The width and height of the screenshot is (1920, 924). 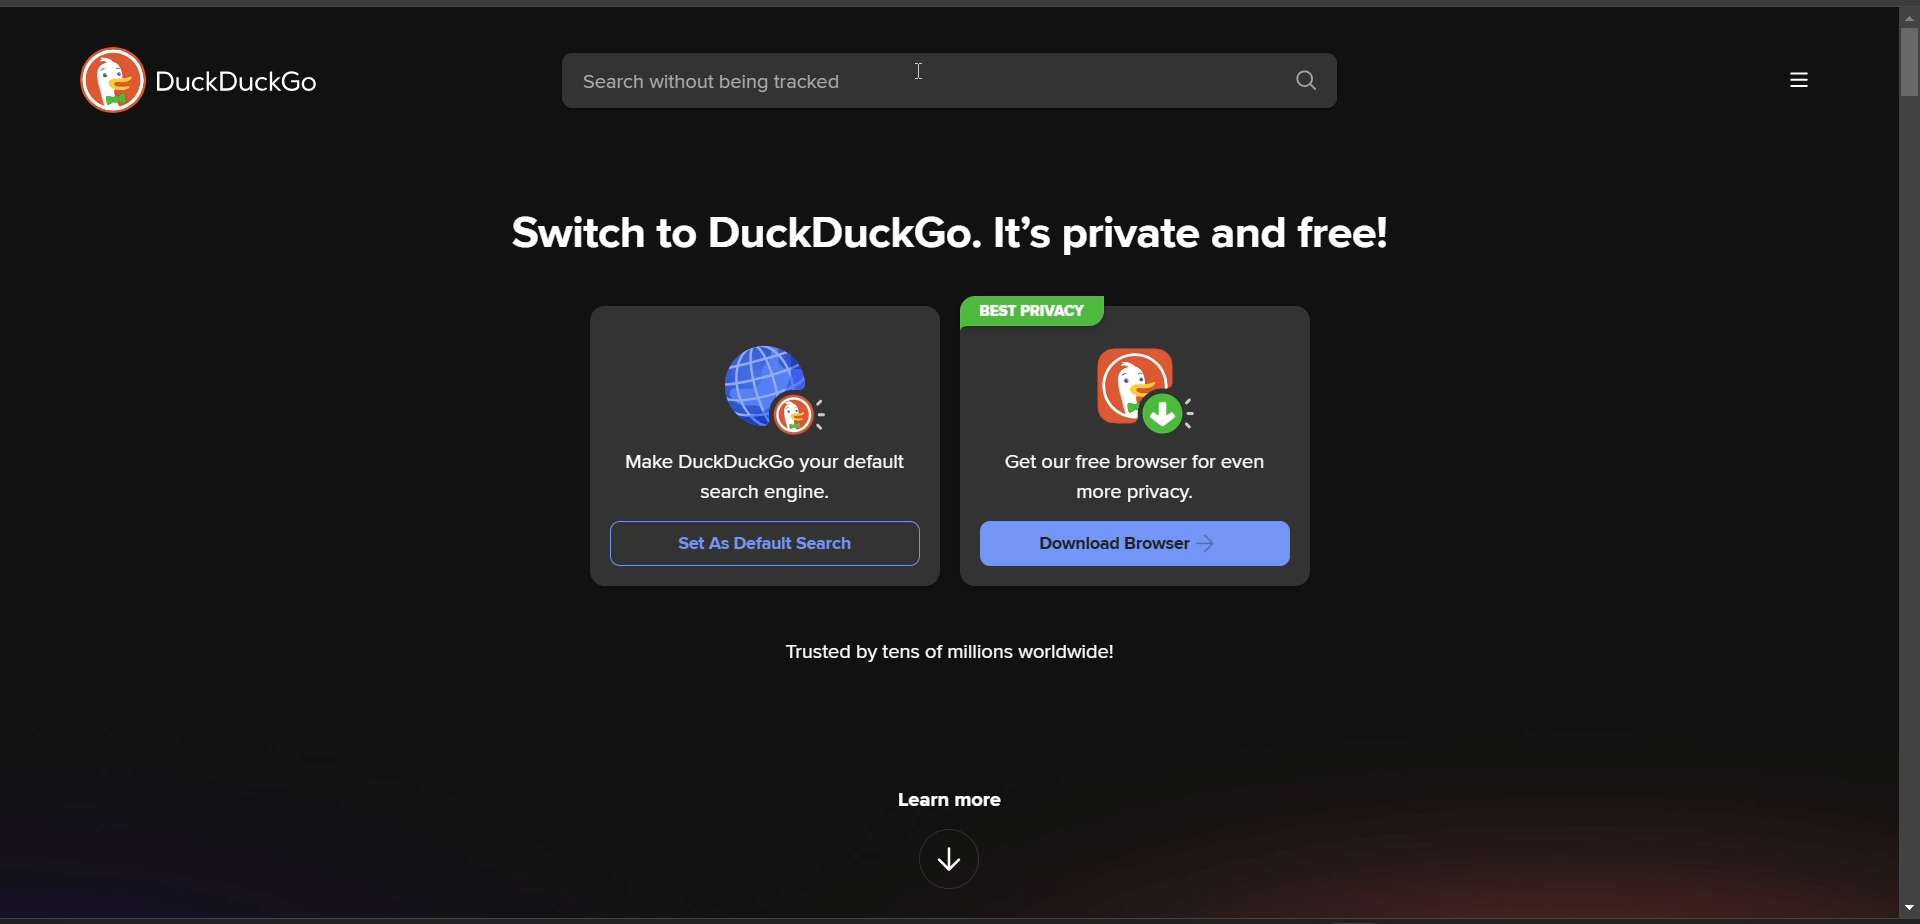 I want to click on cursor, so click(x=920, y=70).